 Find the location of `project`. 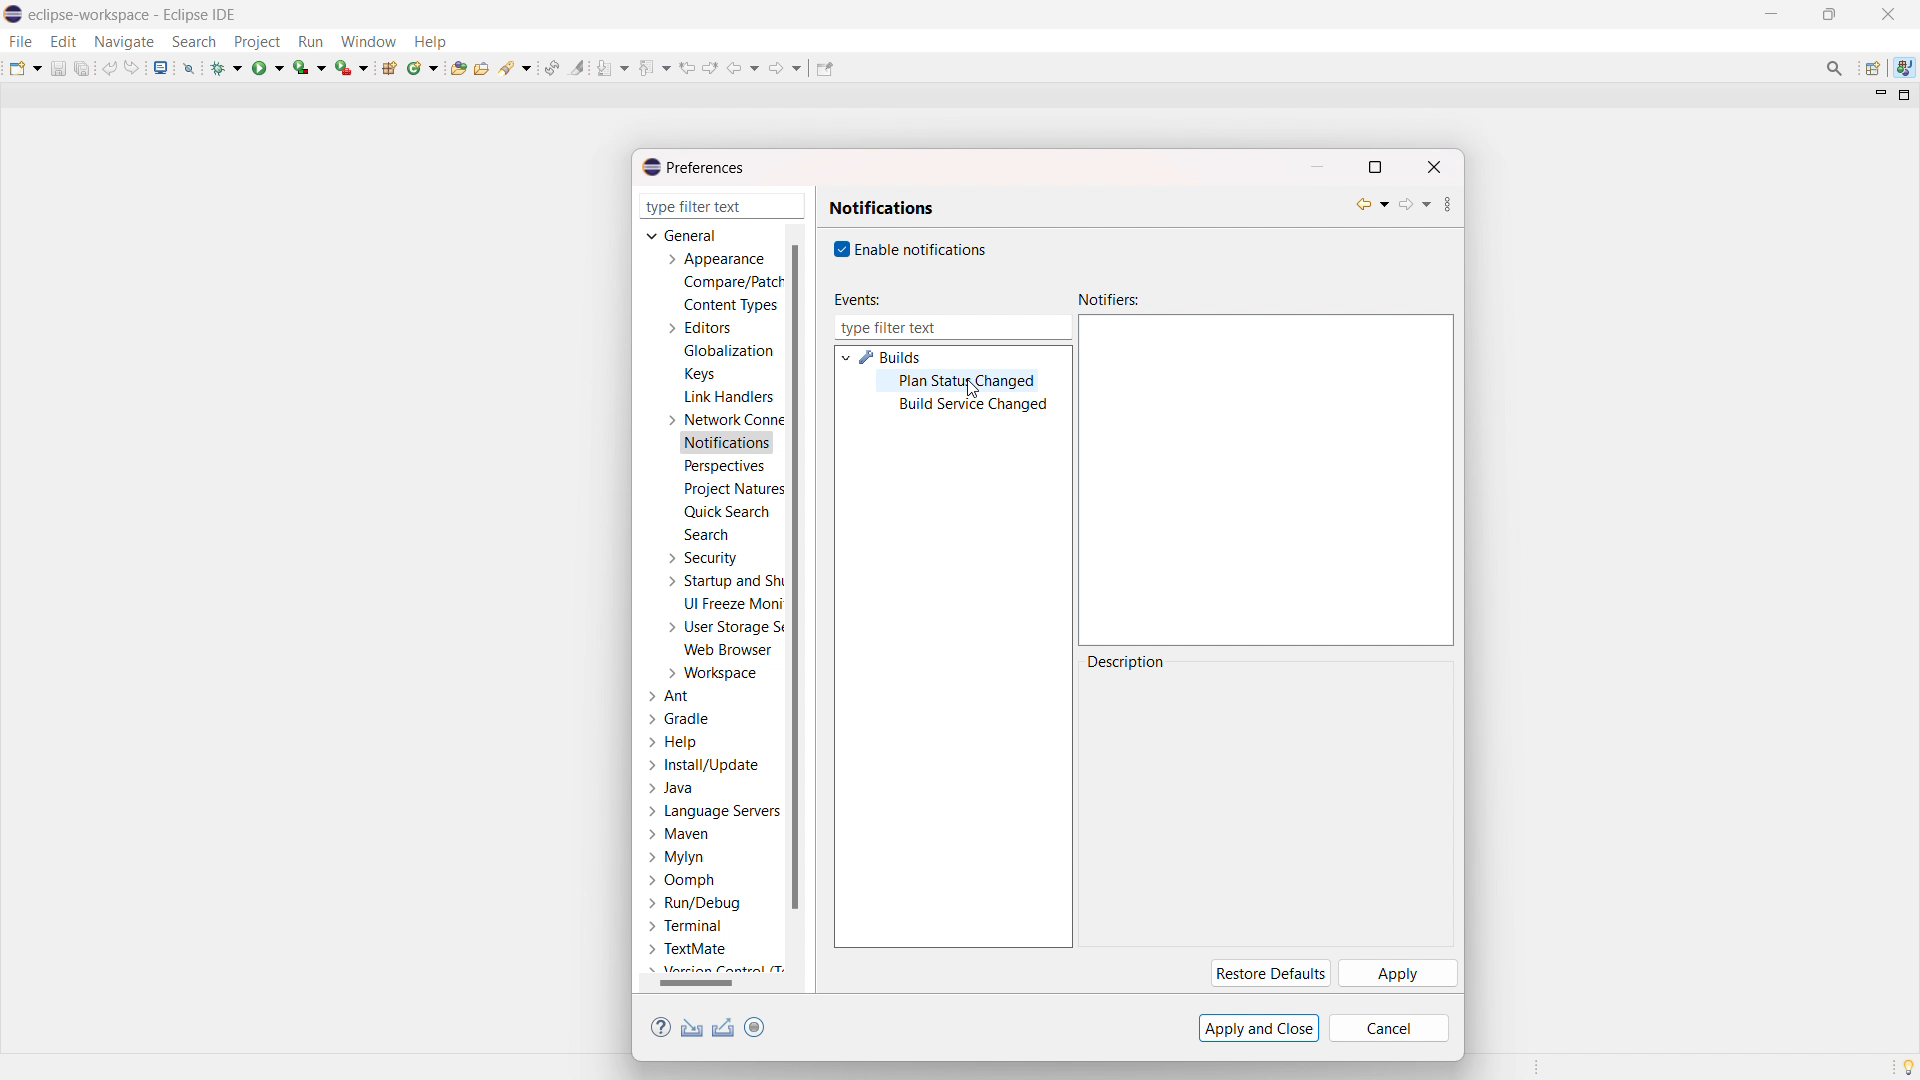

project is located at coordinates (256, 42).